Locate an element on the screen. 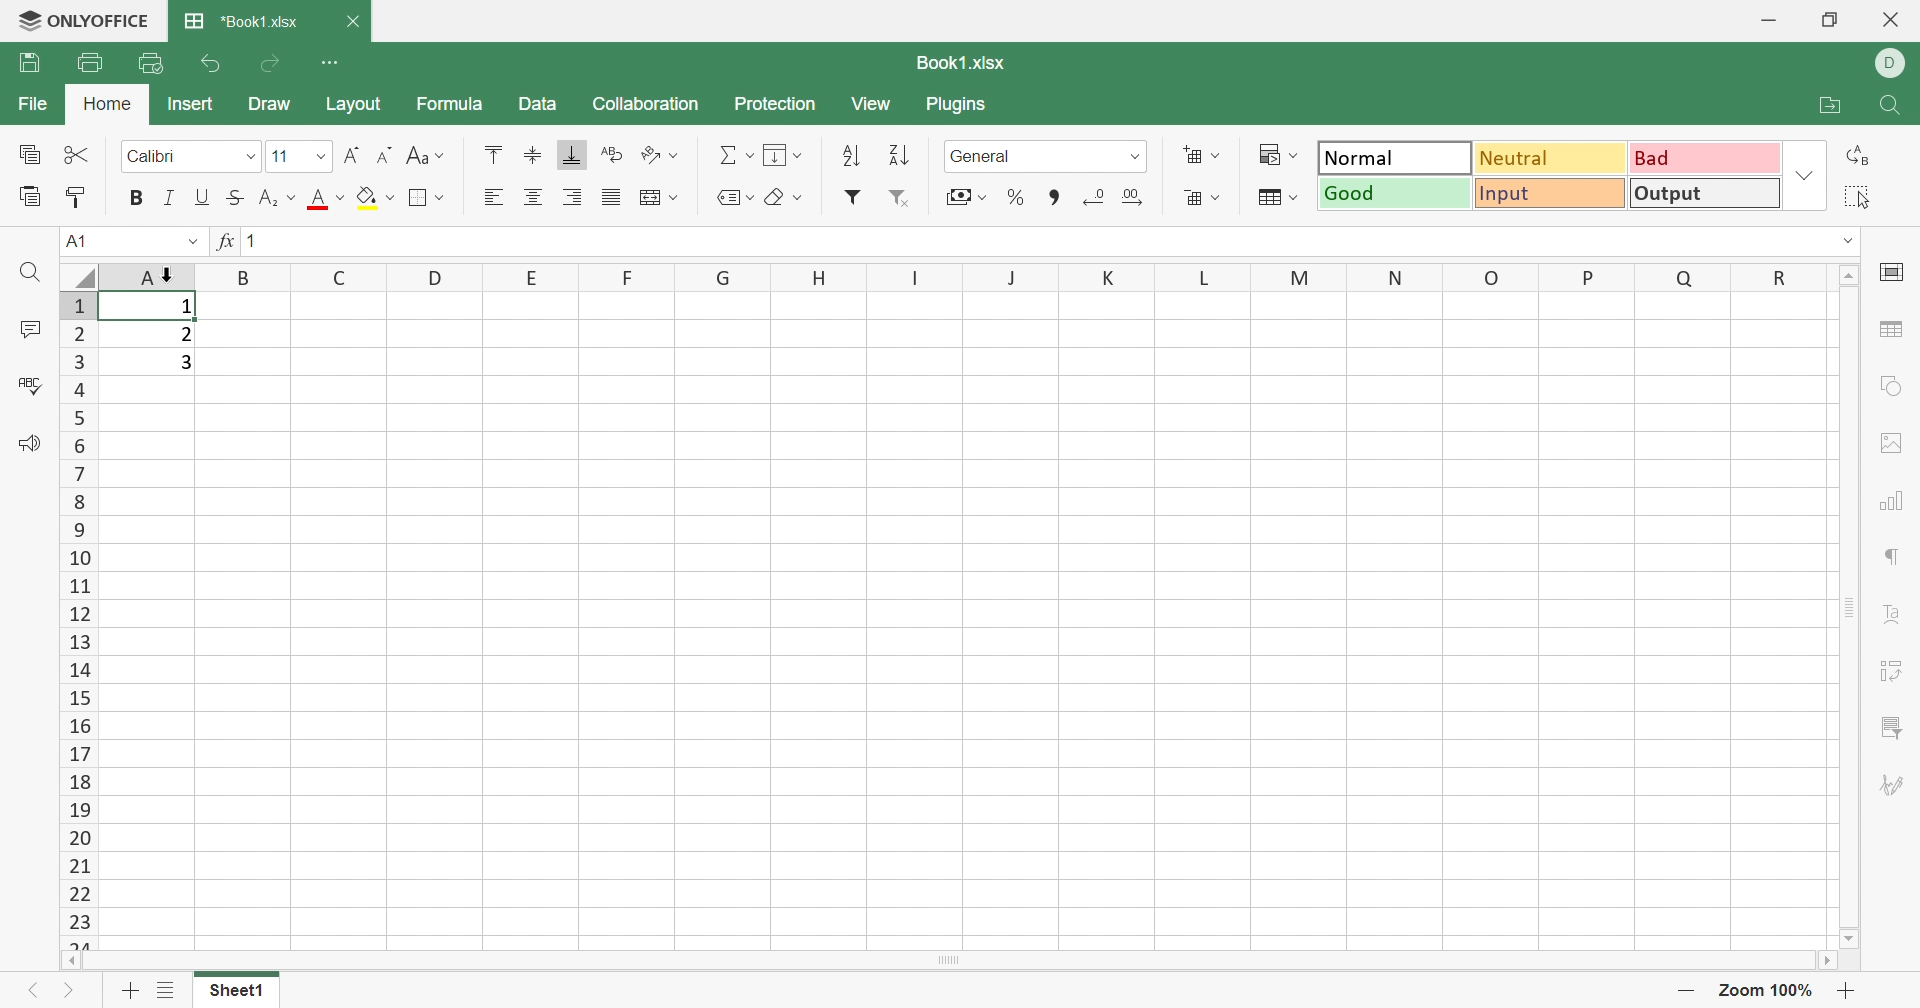 The height and width of the screenshot is (1008, 1920). Good is located at coordinates (1395, 192).